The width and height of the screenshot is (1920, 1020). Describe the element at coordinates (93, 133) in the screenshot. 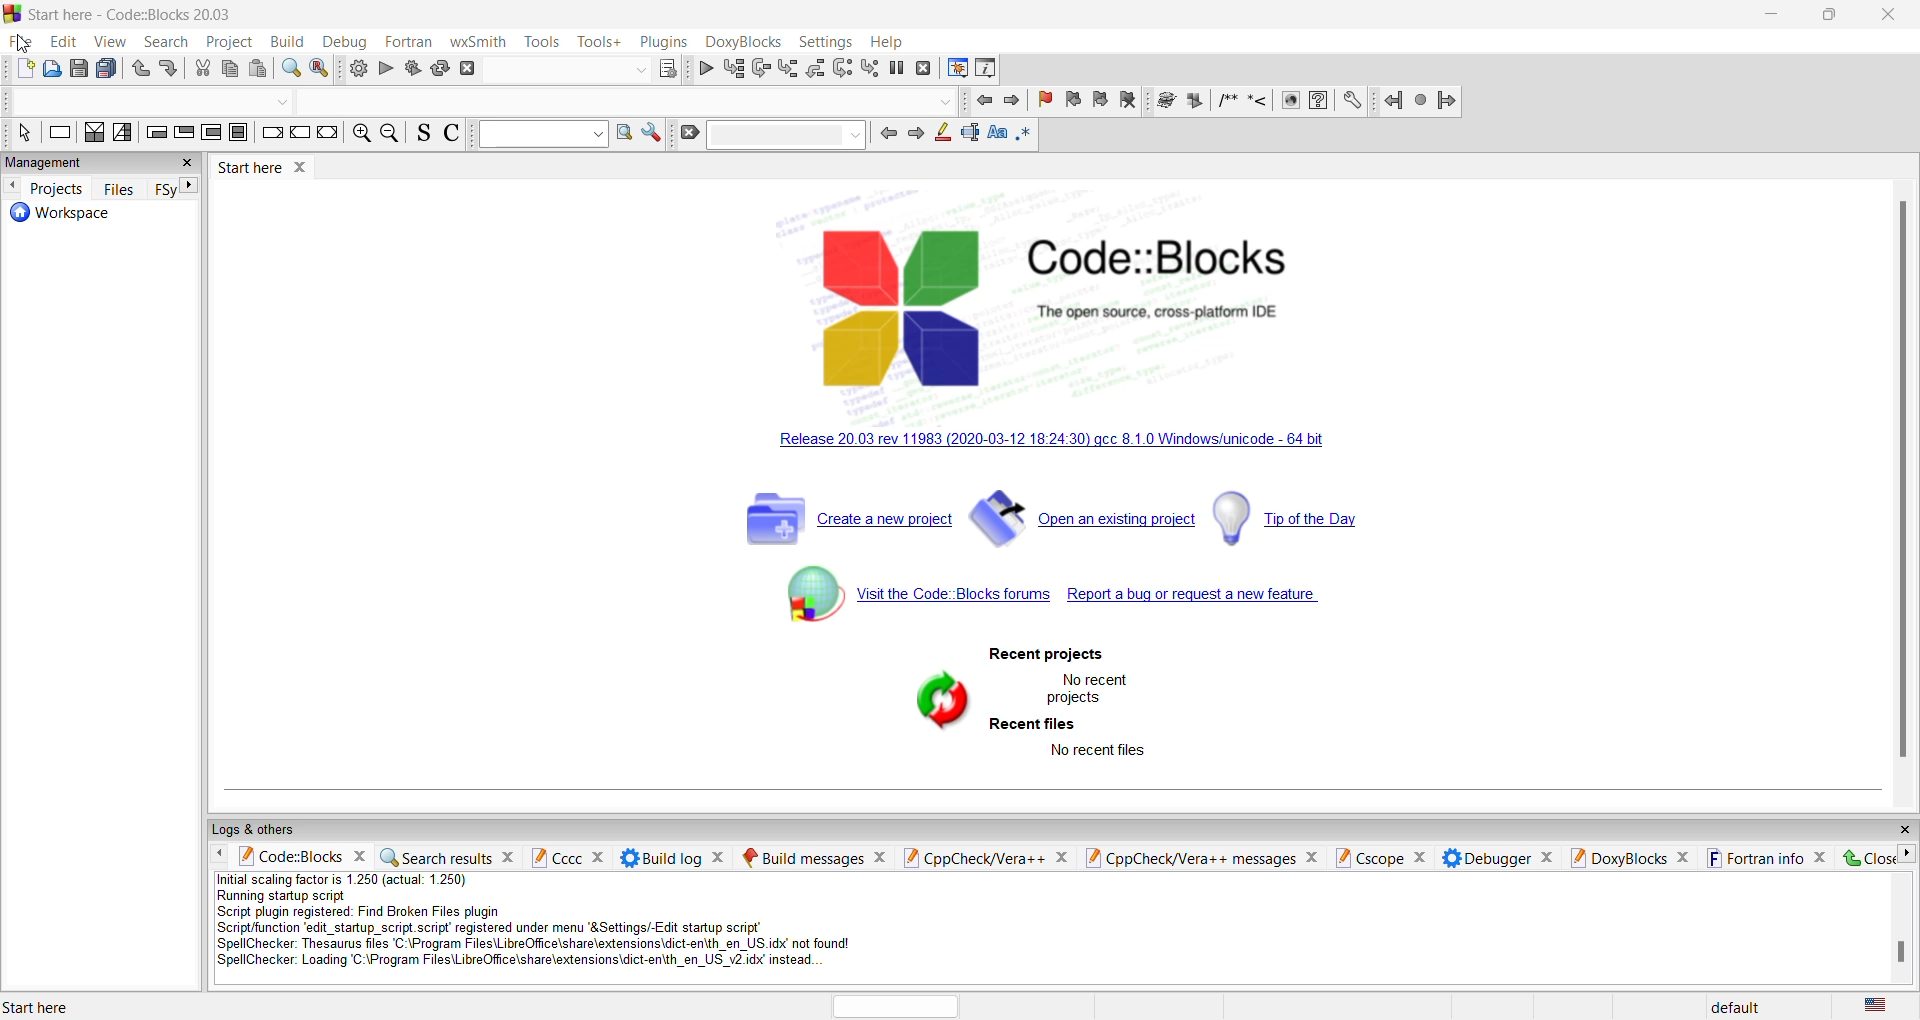

I see `decision` at that location.